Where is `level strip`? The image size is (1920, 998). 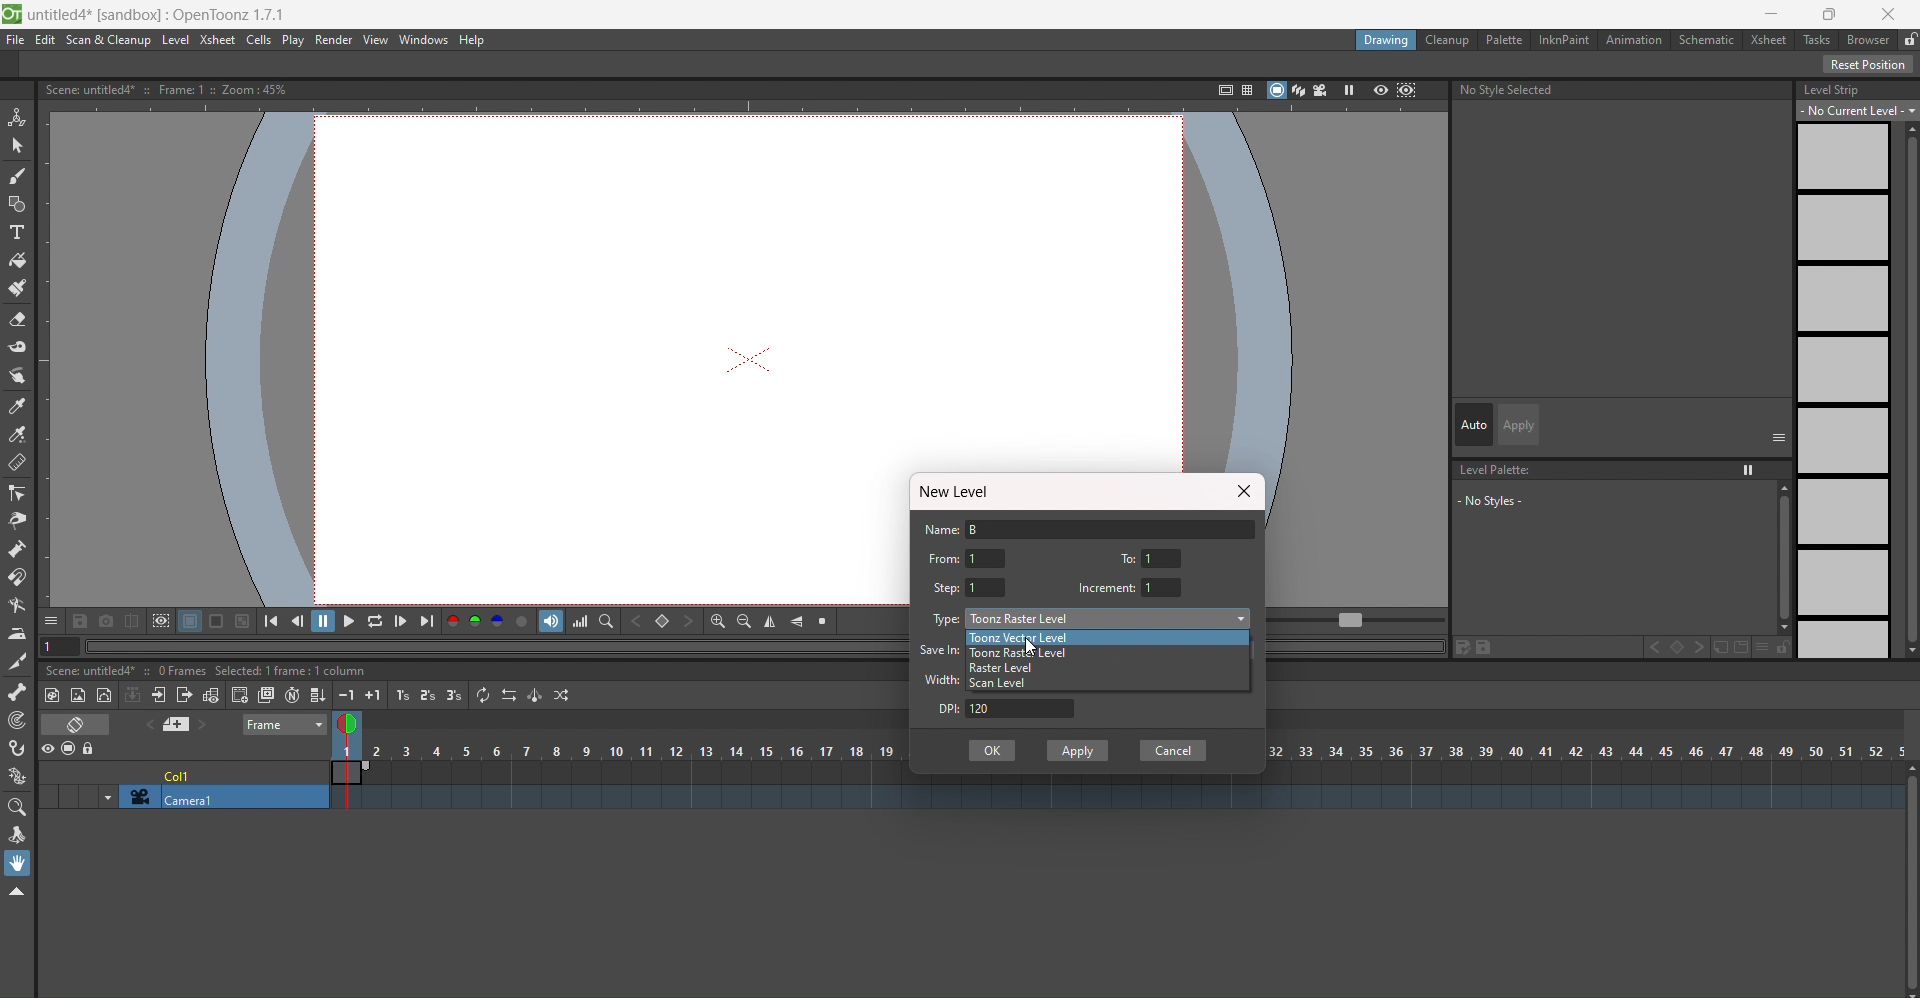 level strip is located at coordinates (1832, 89).